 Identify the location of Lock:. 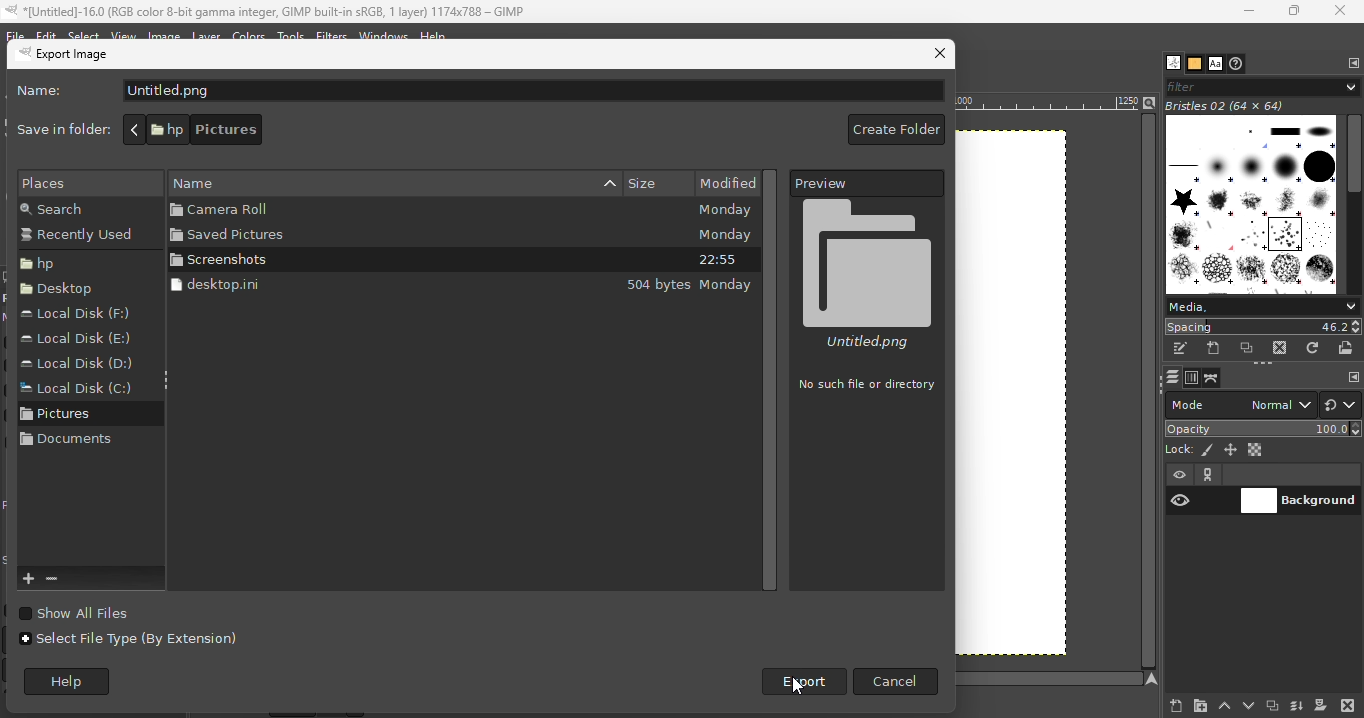
(1176, 448).